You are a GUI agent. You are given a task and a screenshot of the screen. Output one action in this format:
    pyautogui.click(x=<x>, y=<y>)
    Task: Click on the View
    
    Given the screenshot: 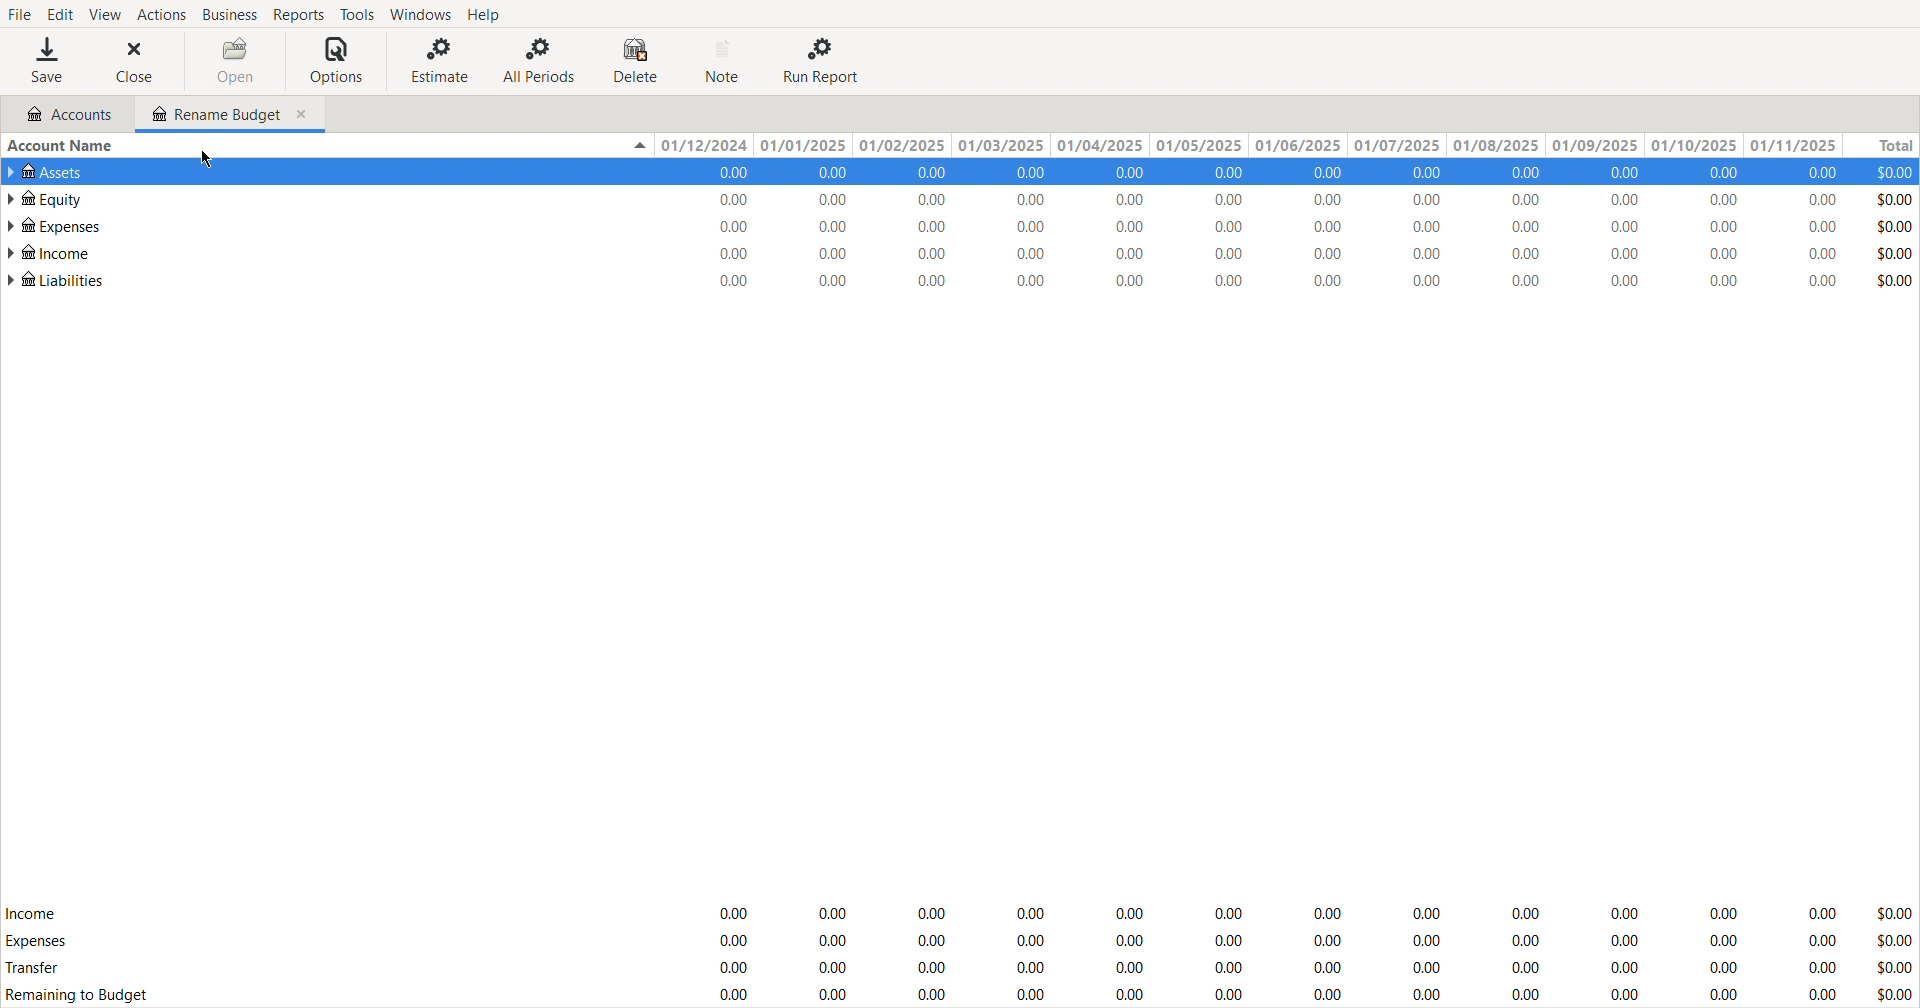 What is the action you would take?
    pyautogui.click(x=103, y=13)
    